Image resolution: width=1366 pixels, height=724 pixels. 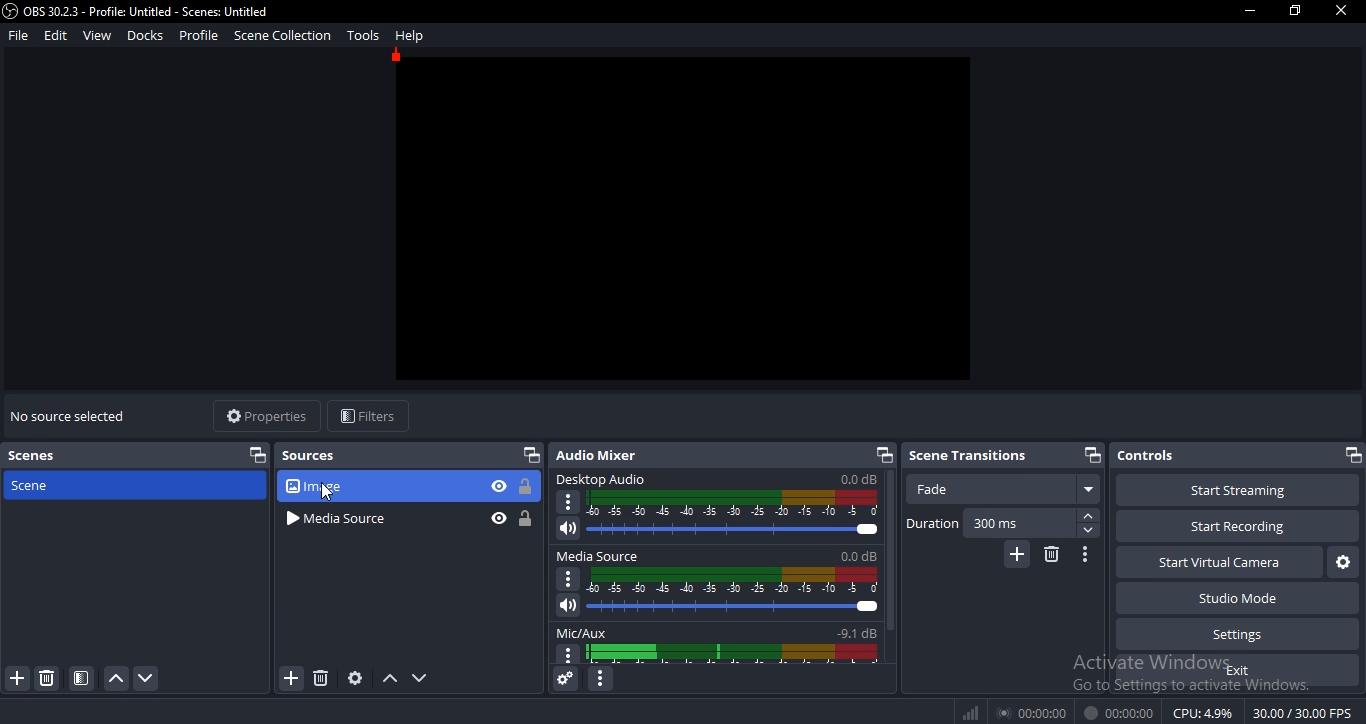 What do you see at coordinates (735, 654) in the screenshot?
I see `display` at bounding box center [735, 654].